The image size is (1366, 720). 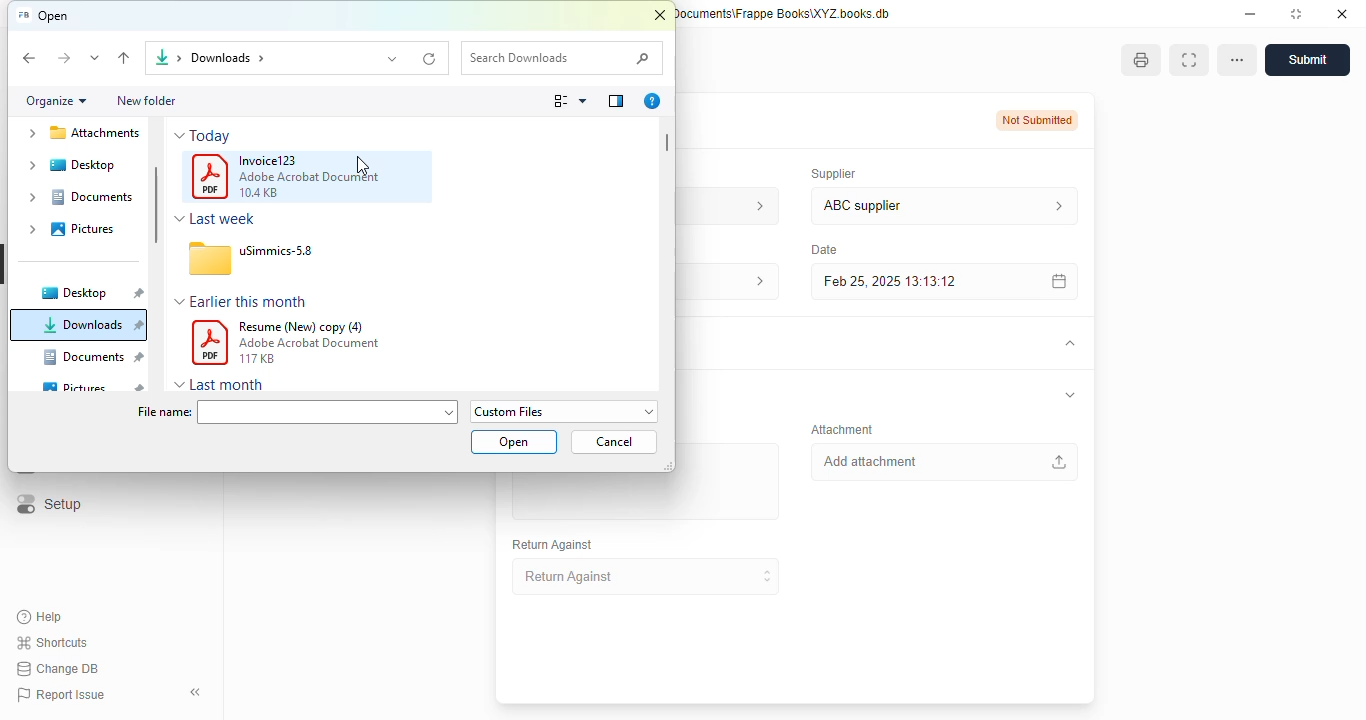 I want to click on toggle expand/collapse, so click(x=1070, y=395).